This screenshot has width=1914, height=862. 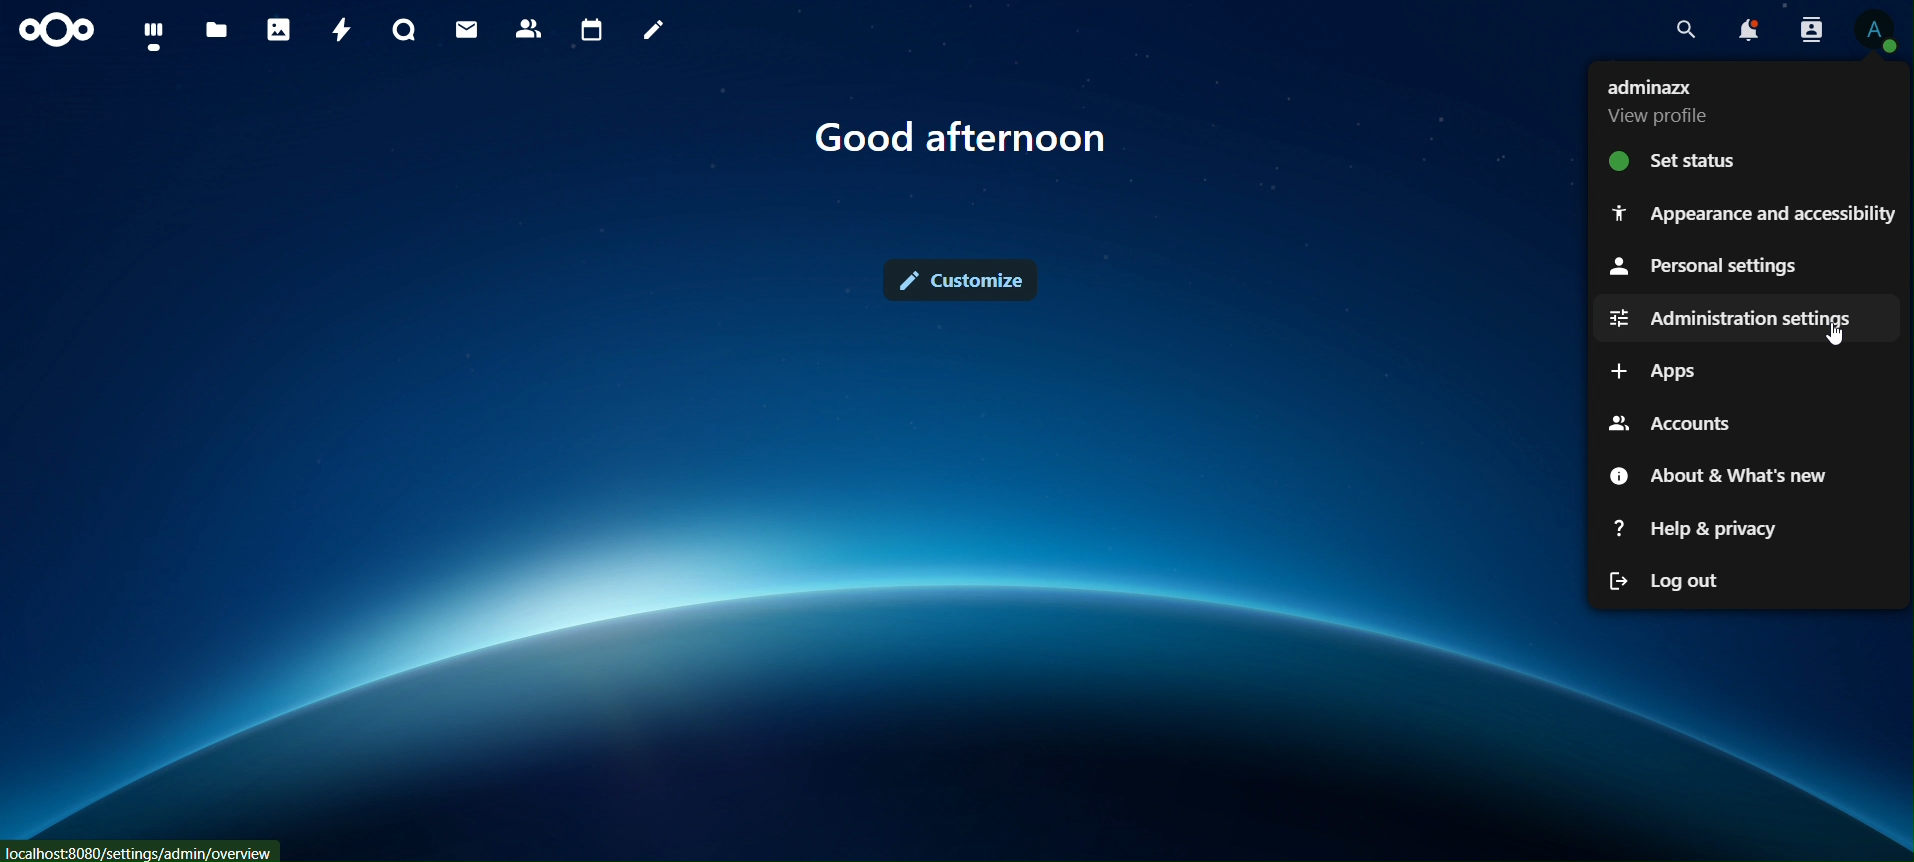 I want to click on customize, so click(x=958, y=278).